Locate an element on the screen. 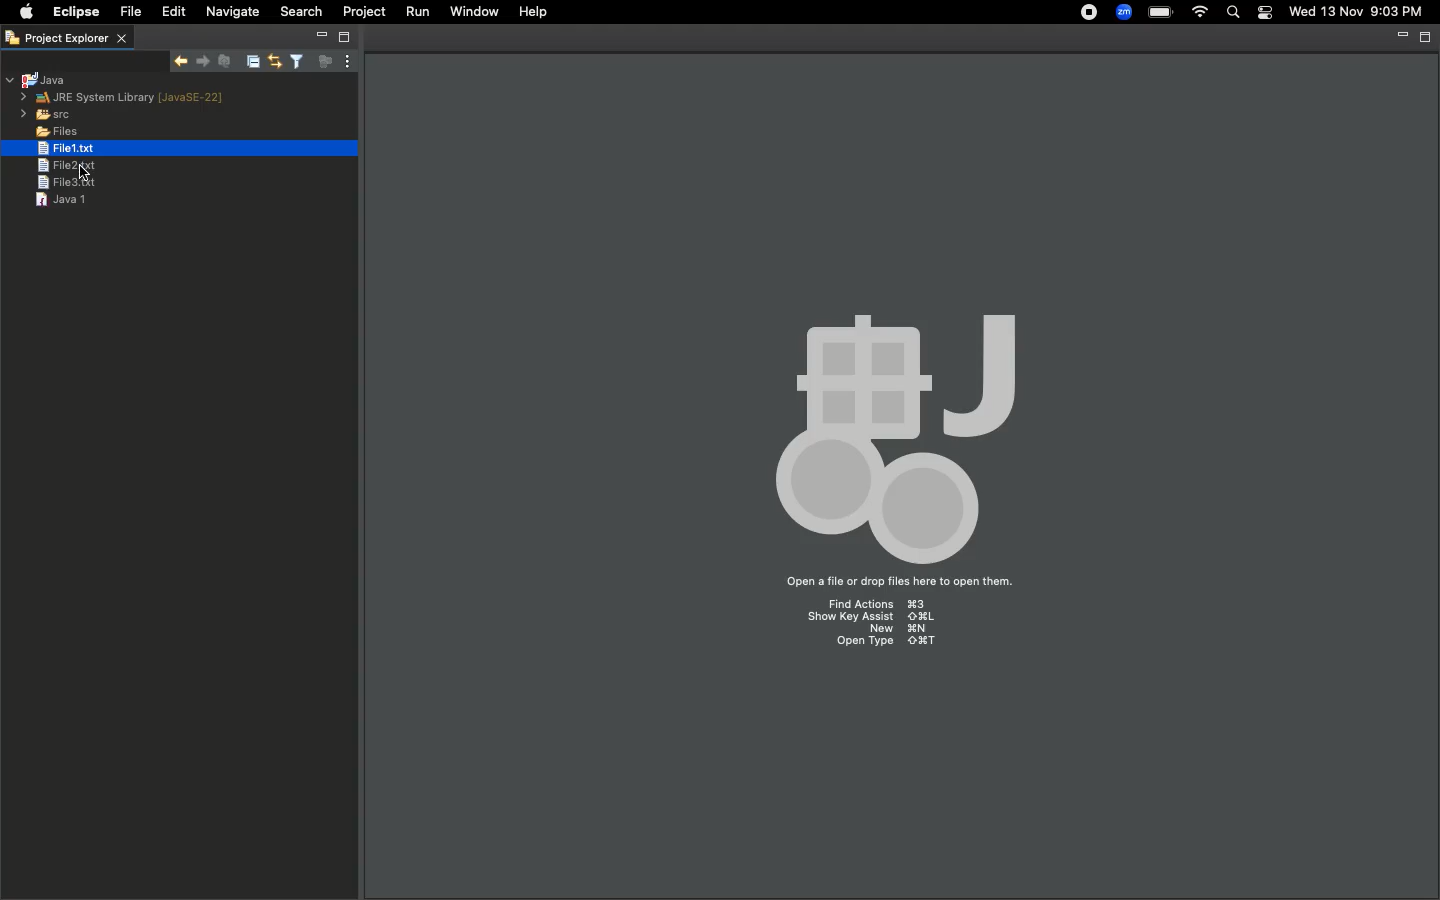 The height and width of the screenshot is (900, 1440). Search is located at coordinates (1233, 13).